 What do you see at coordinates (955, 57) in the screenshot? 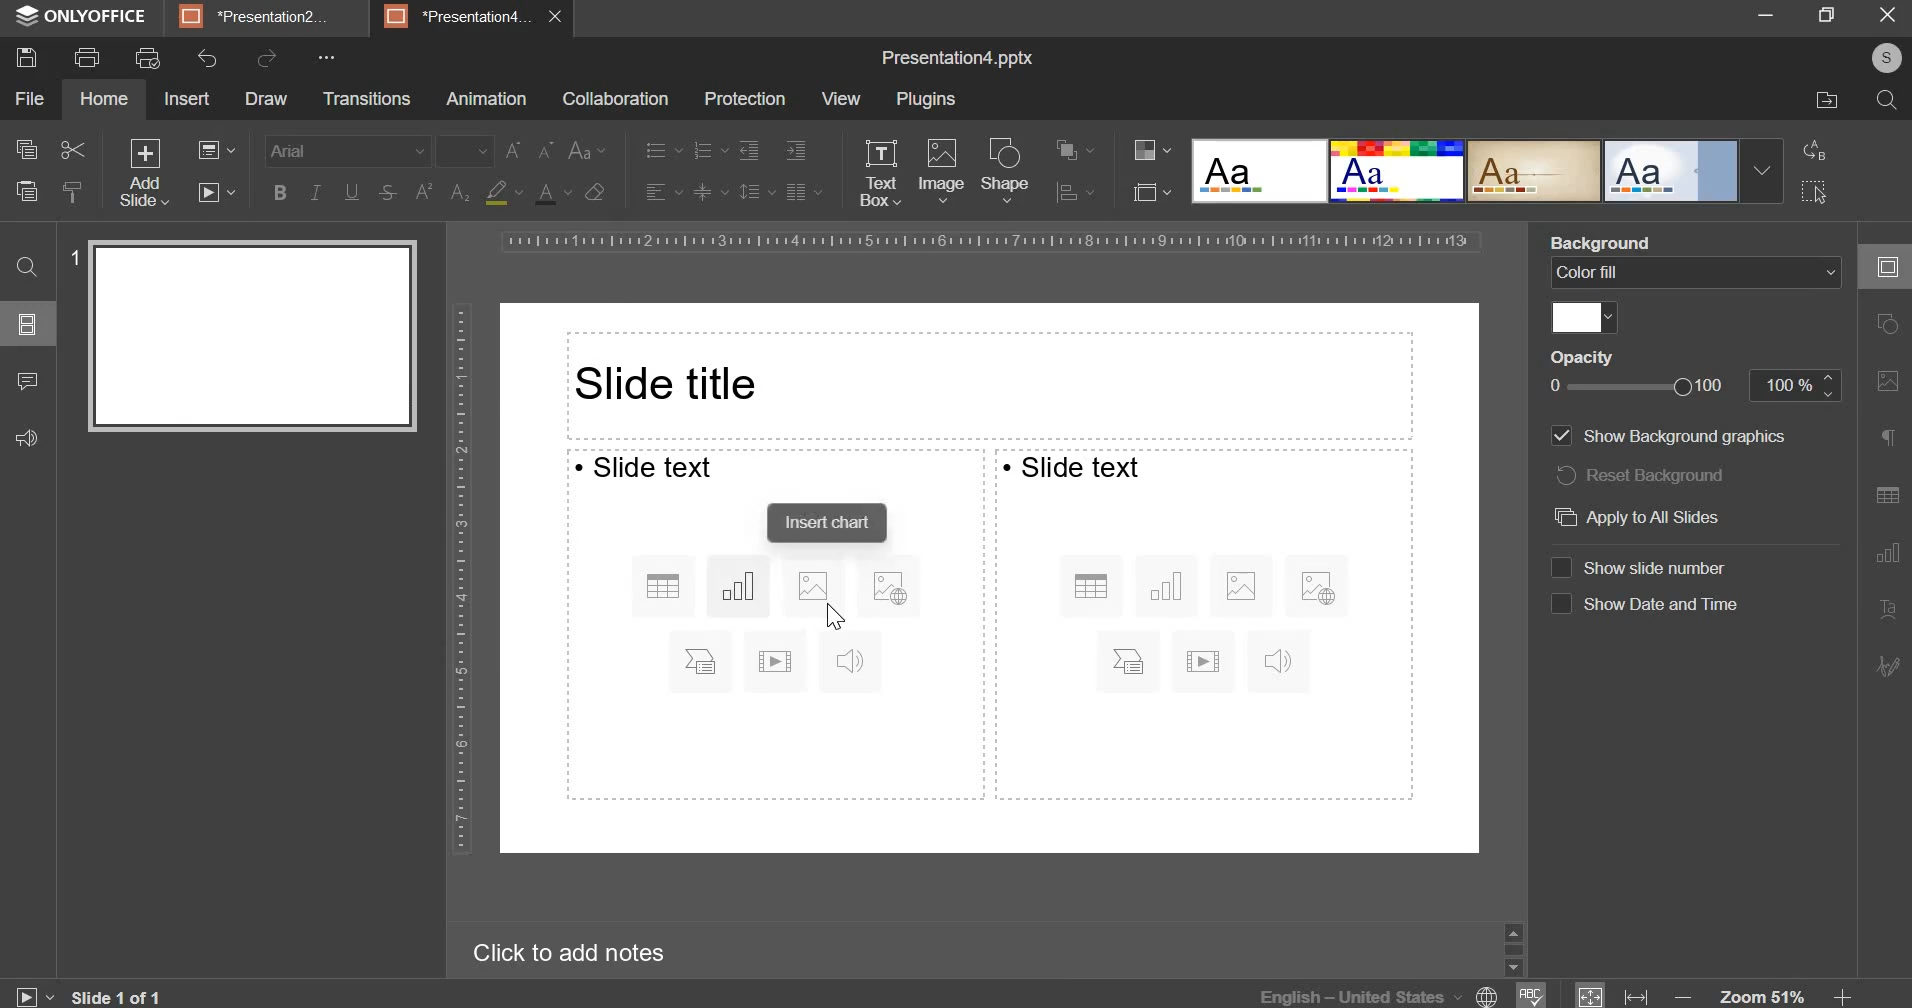
I see `Presentation4.pptx` at bounding box center [955, 57].